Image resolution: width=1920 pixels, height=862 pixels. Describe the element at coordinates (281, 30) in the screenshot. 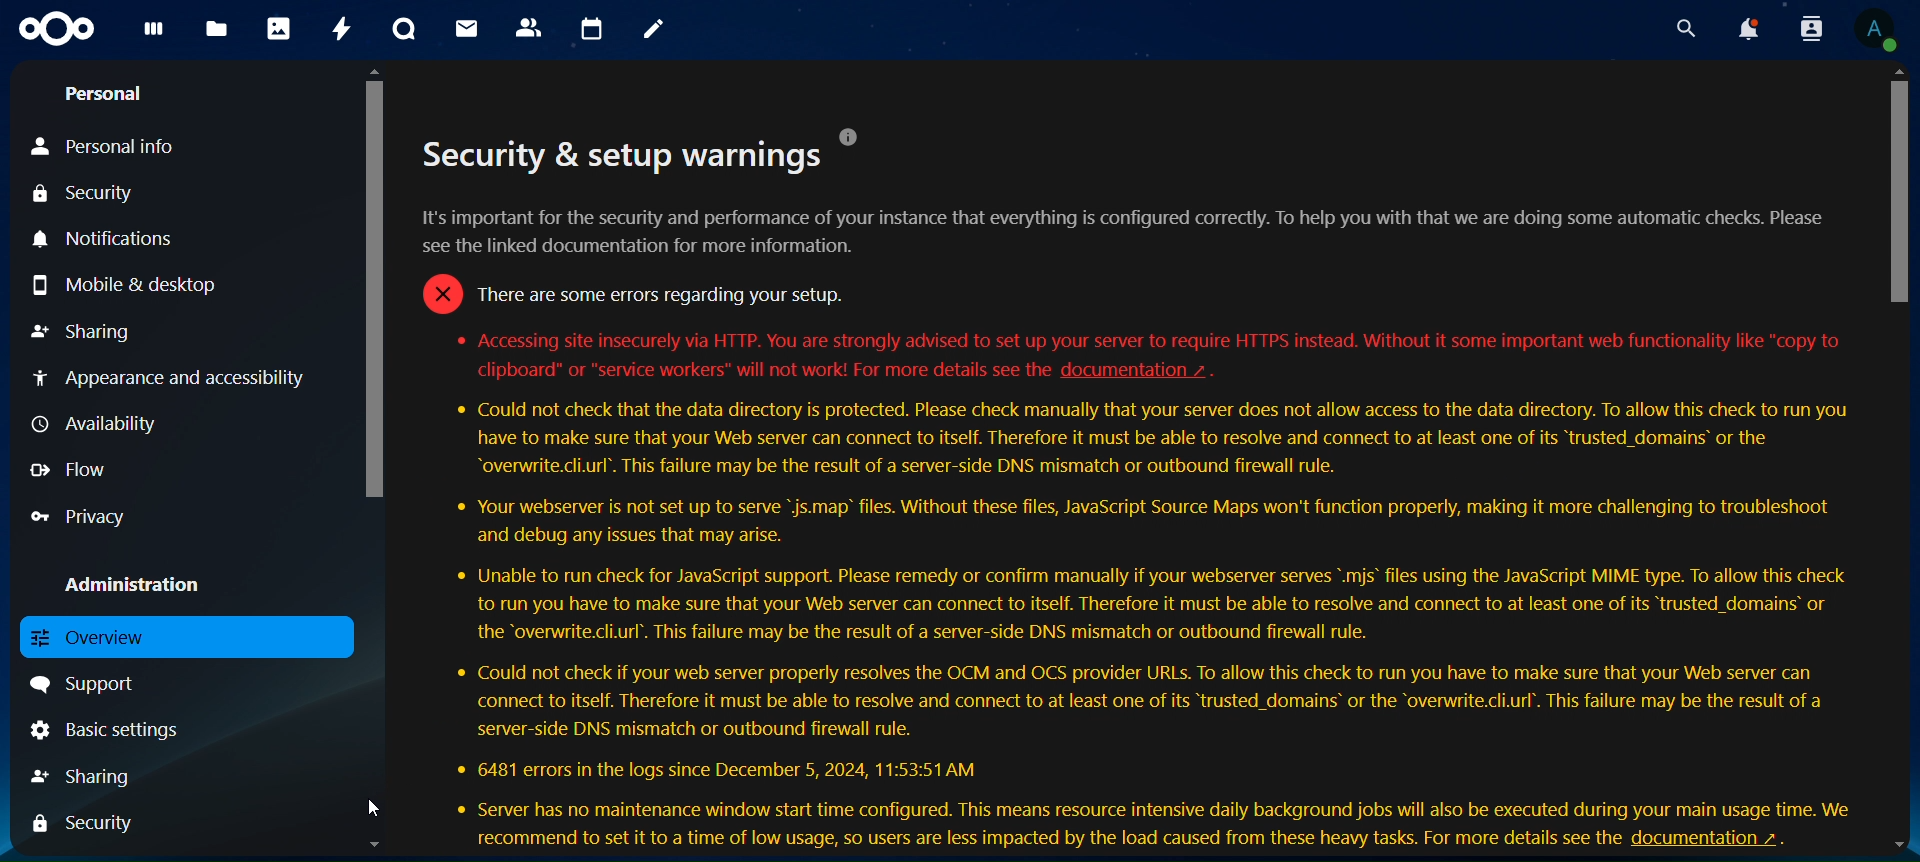

I see `photos` at that location.